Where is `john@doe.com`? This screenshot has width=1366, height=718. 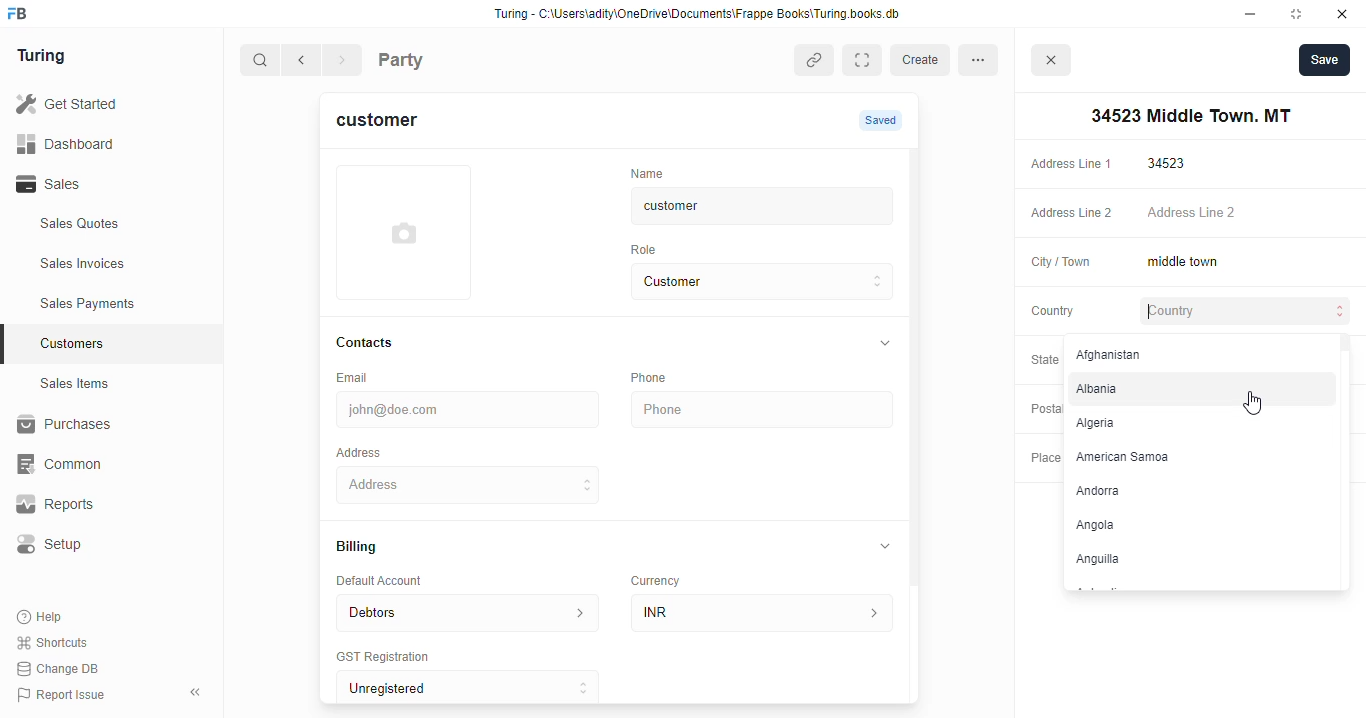 john@doe.com is located at coordinates (471, 407).